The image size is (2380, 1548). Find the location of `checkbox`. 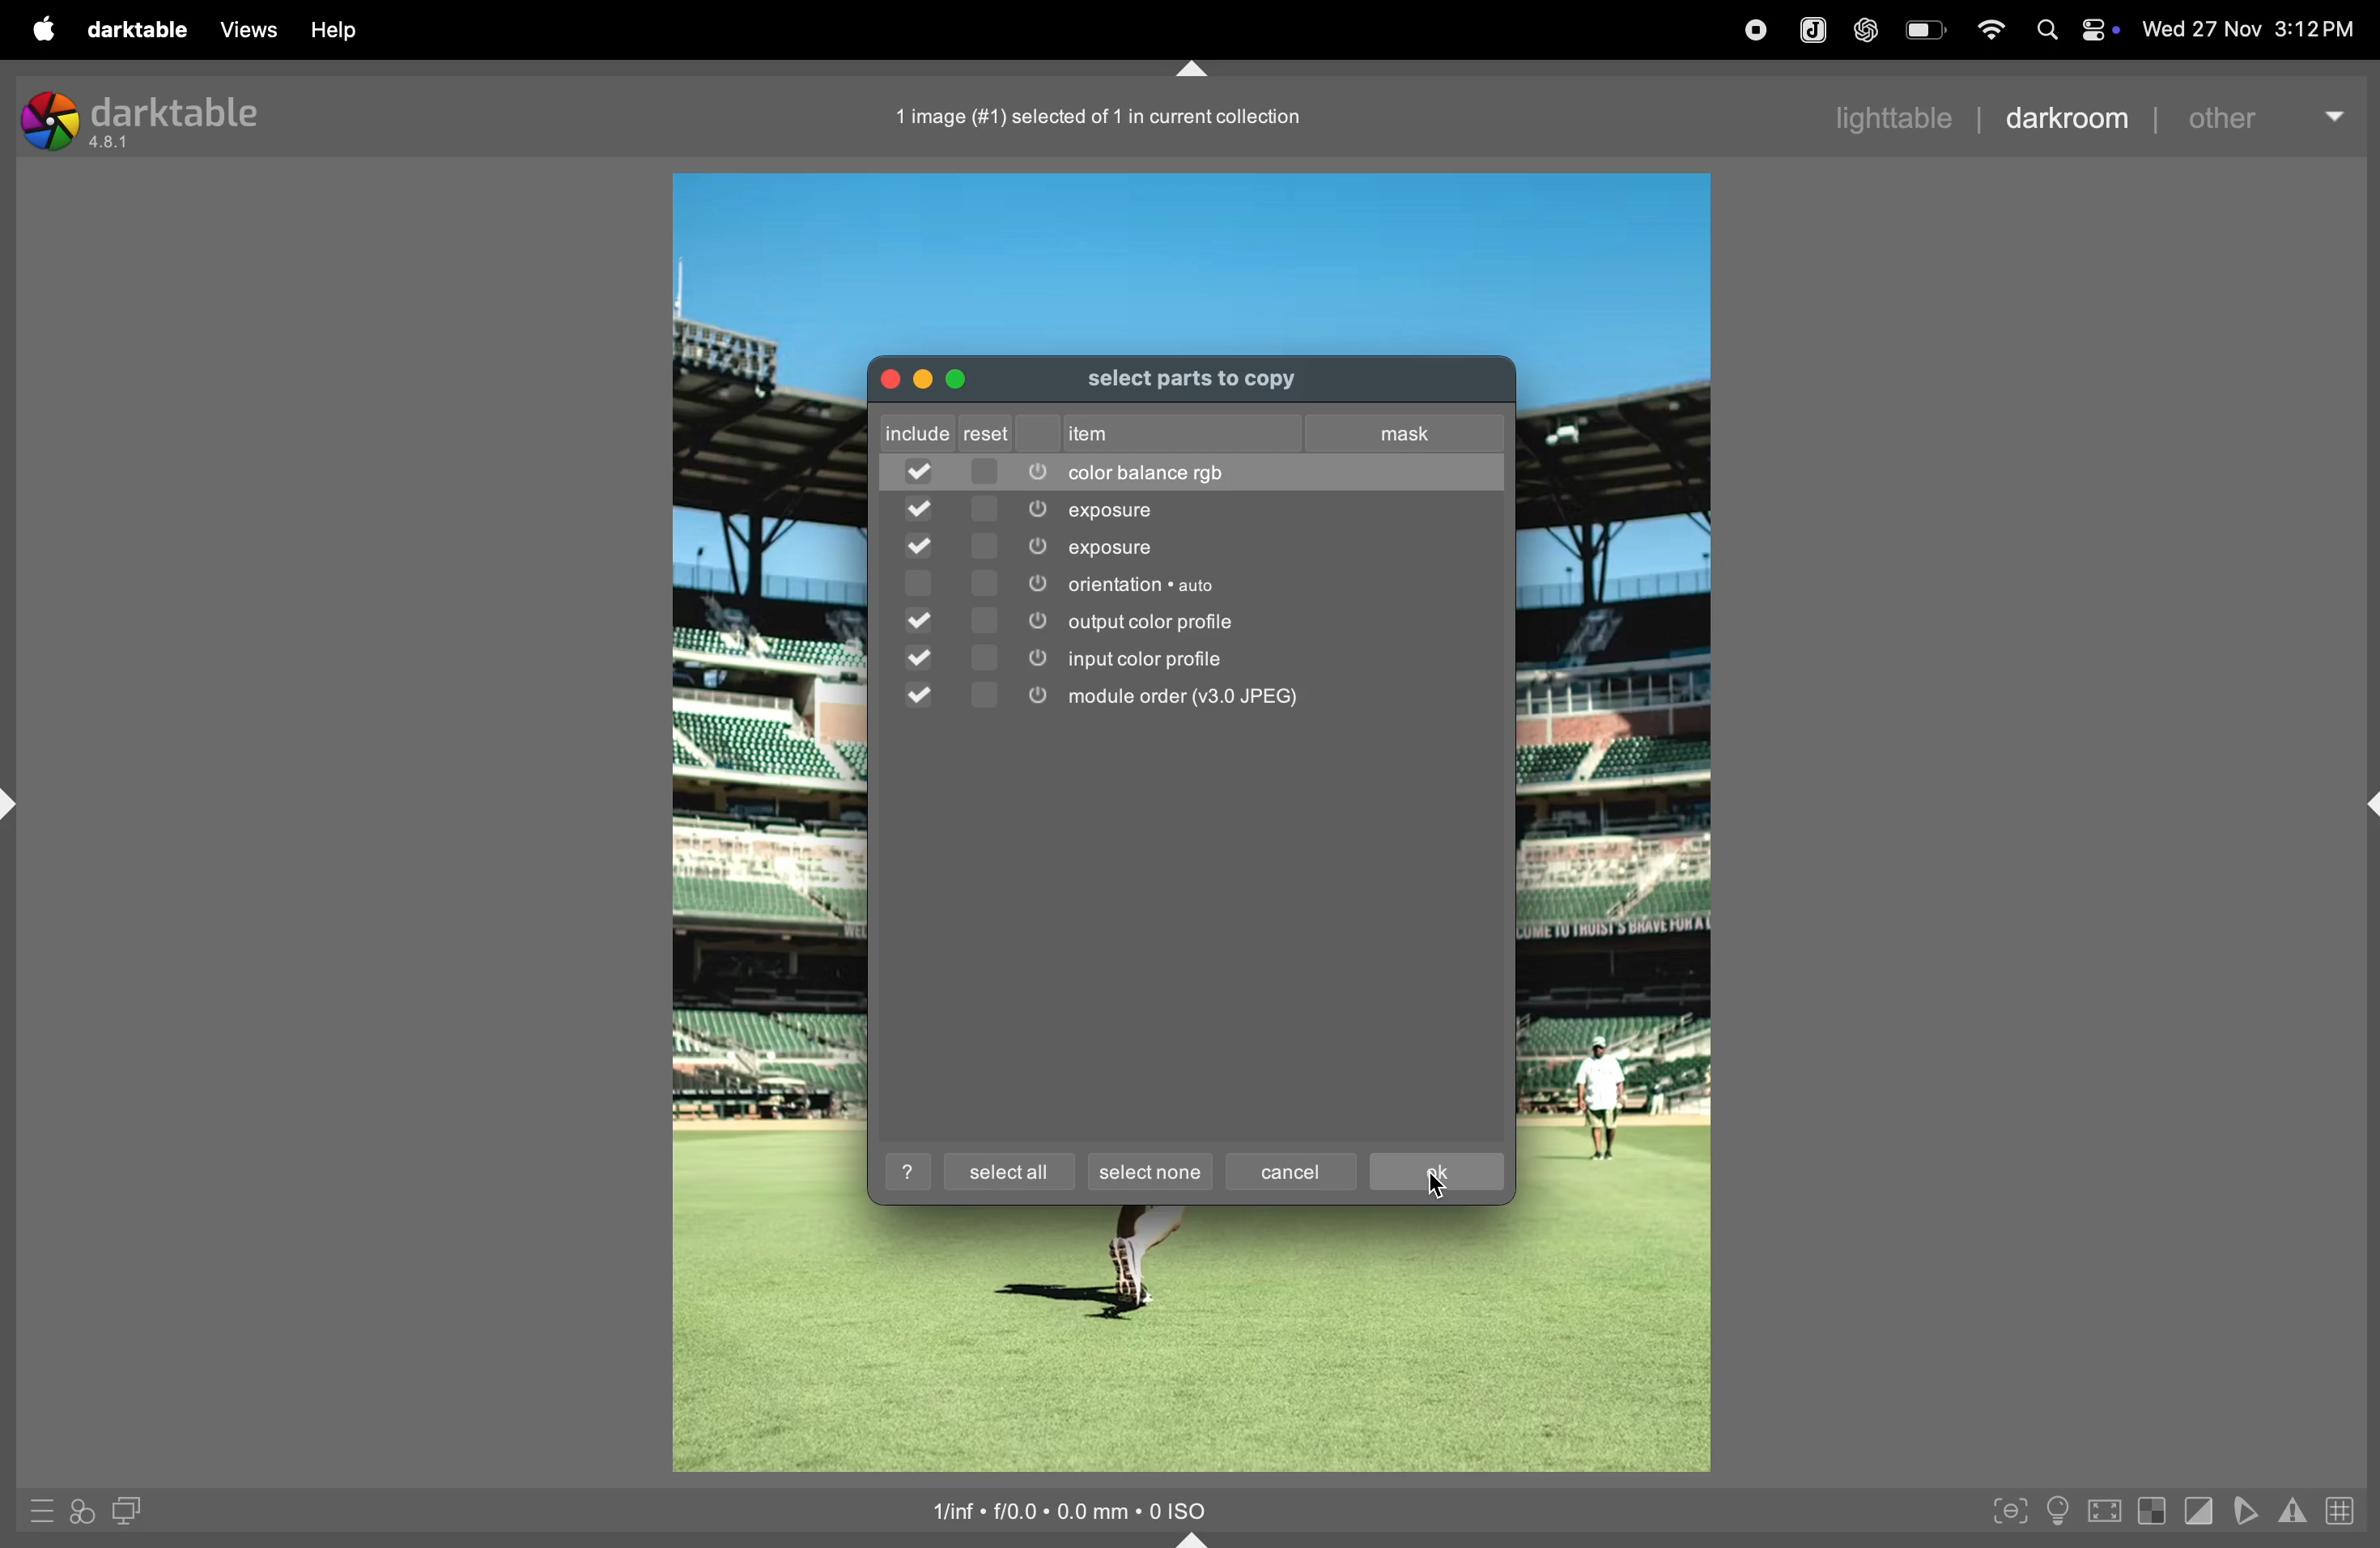

checkbox is located at coordinates (924, 657).